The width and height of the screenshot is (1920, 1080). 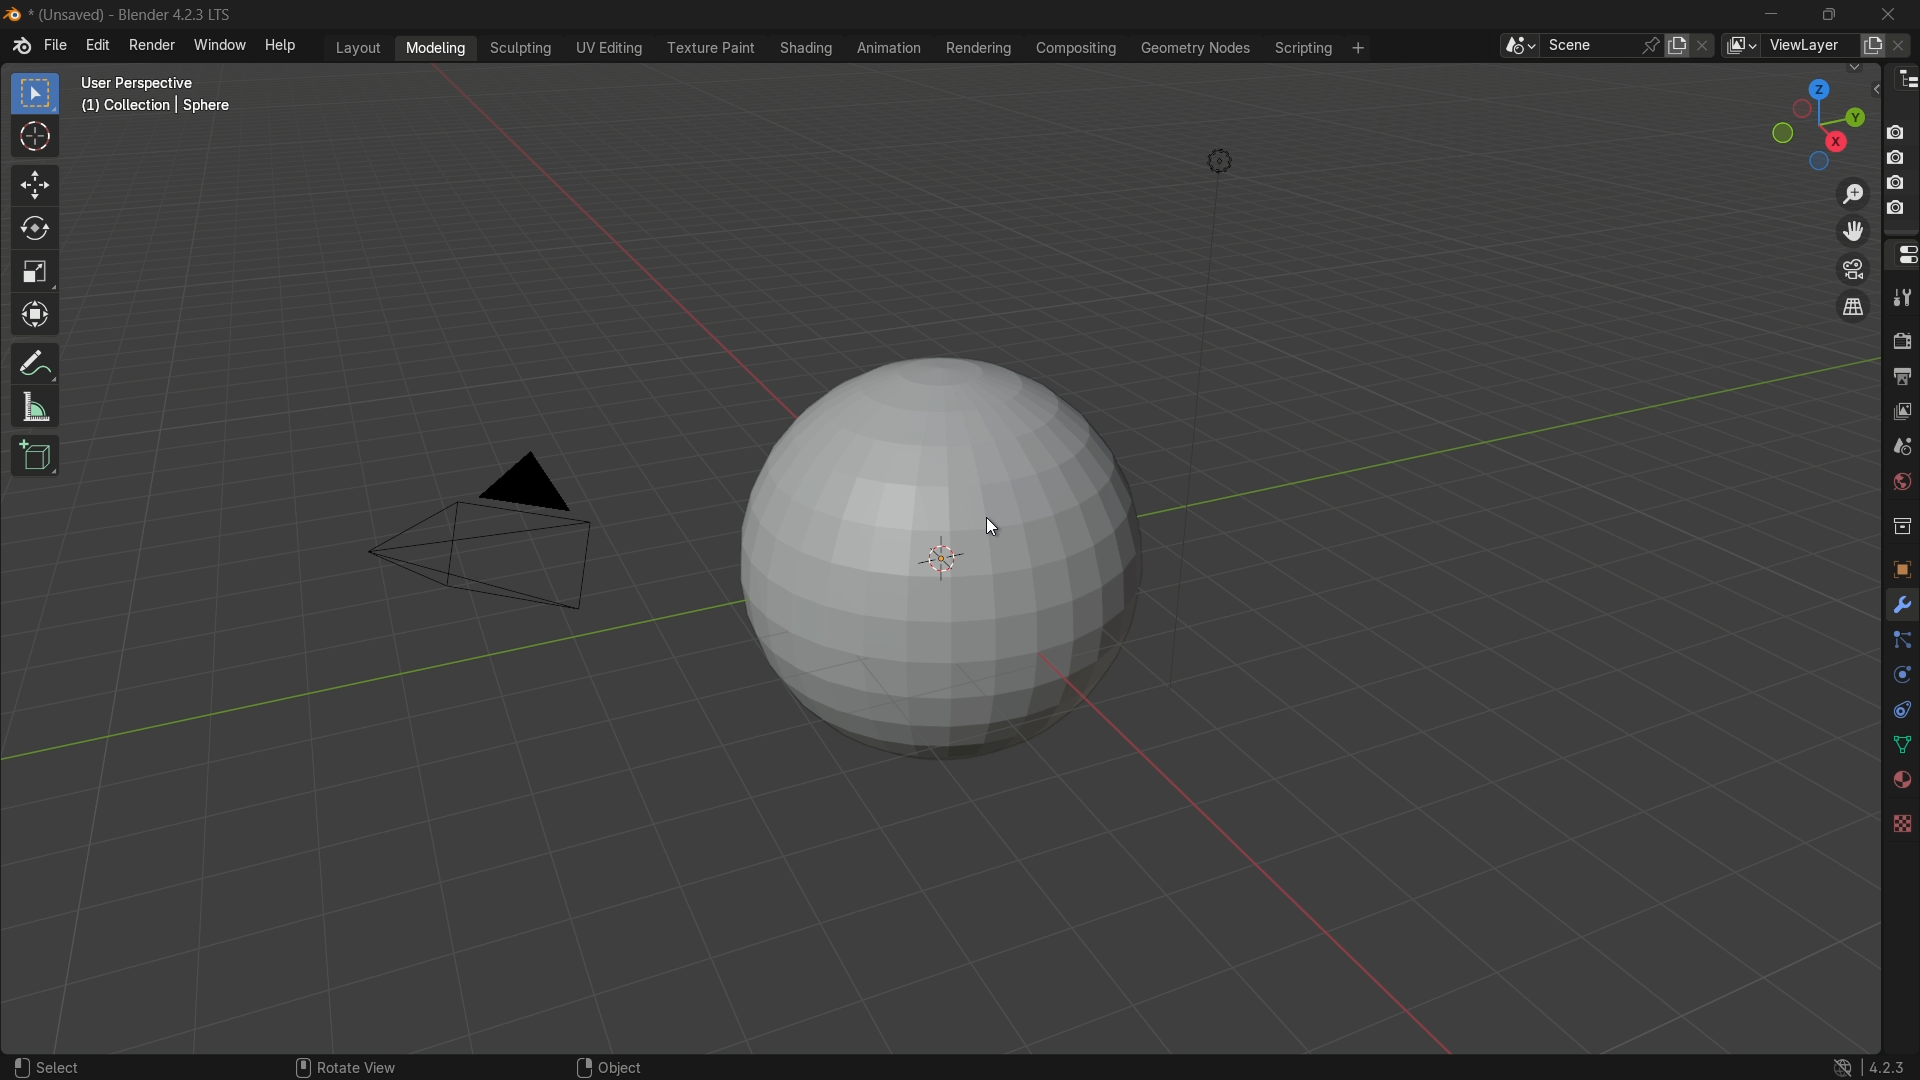 What do you see at coordinates (357, 47) in the screenshot?
I see `layout menu` at bounding box center [357, 47].